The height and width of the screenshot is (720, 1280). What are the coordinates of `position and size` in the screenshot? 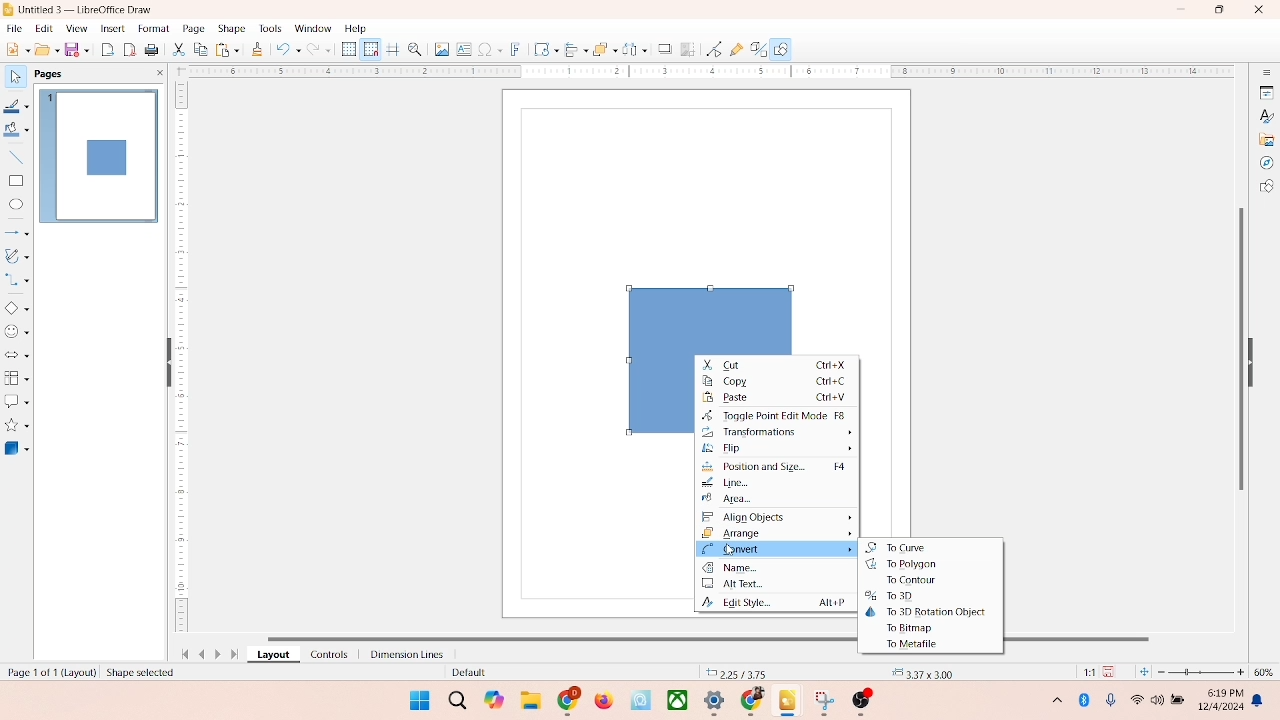 It's located at (778, 468).